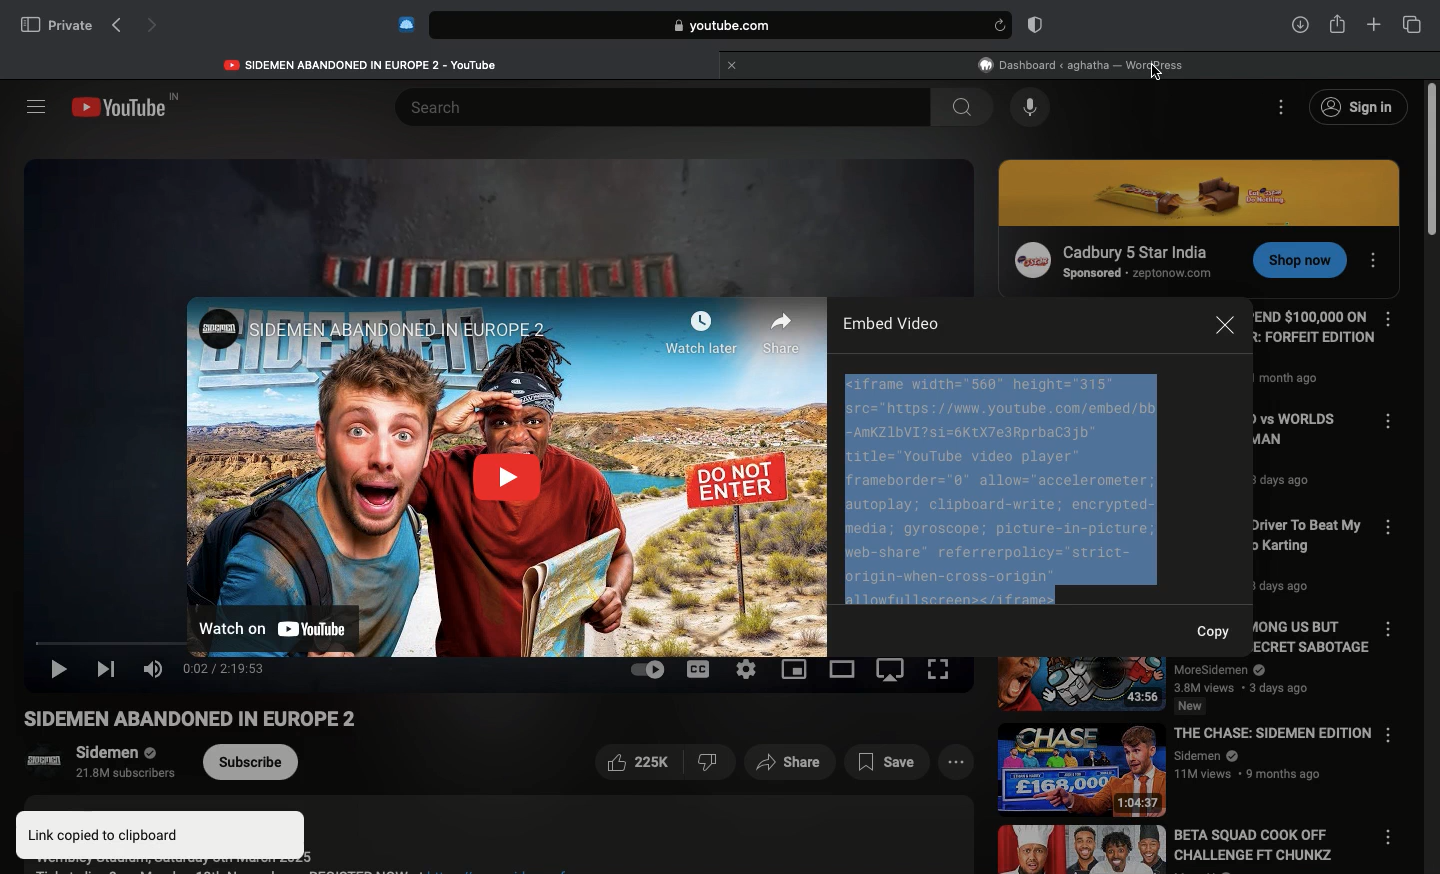 Image resolution: width=1440 pixels, height=874 pixels. I want to click on Volume, so click(152, 669).